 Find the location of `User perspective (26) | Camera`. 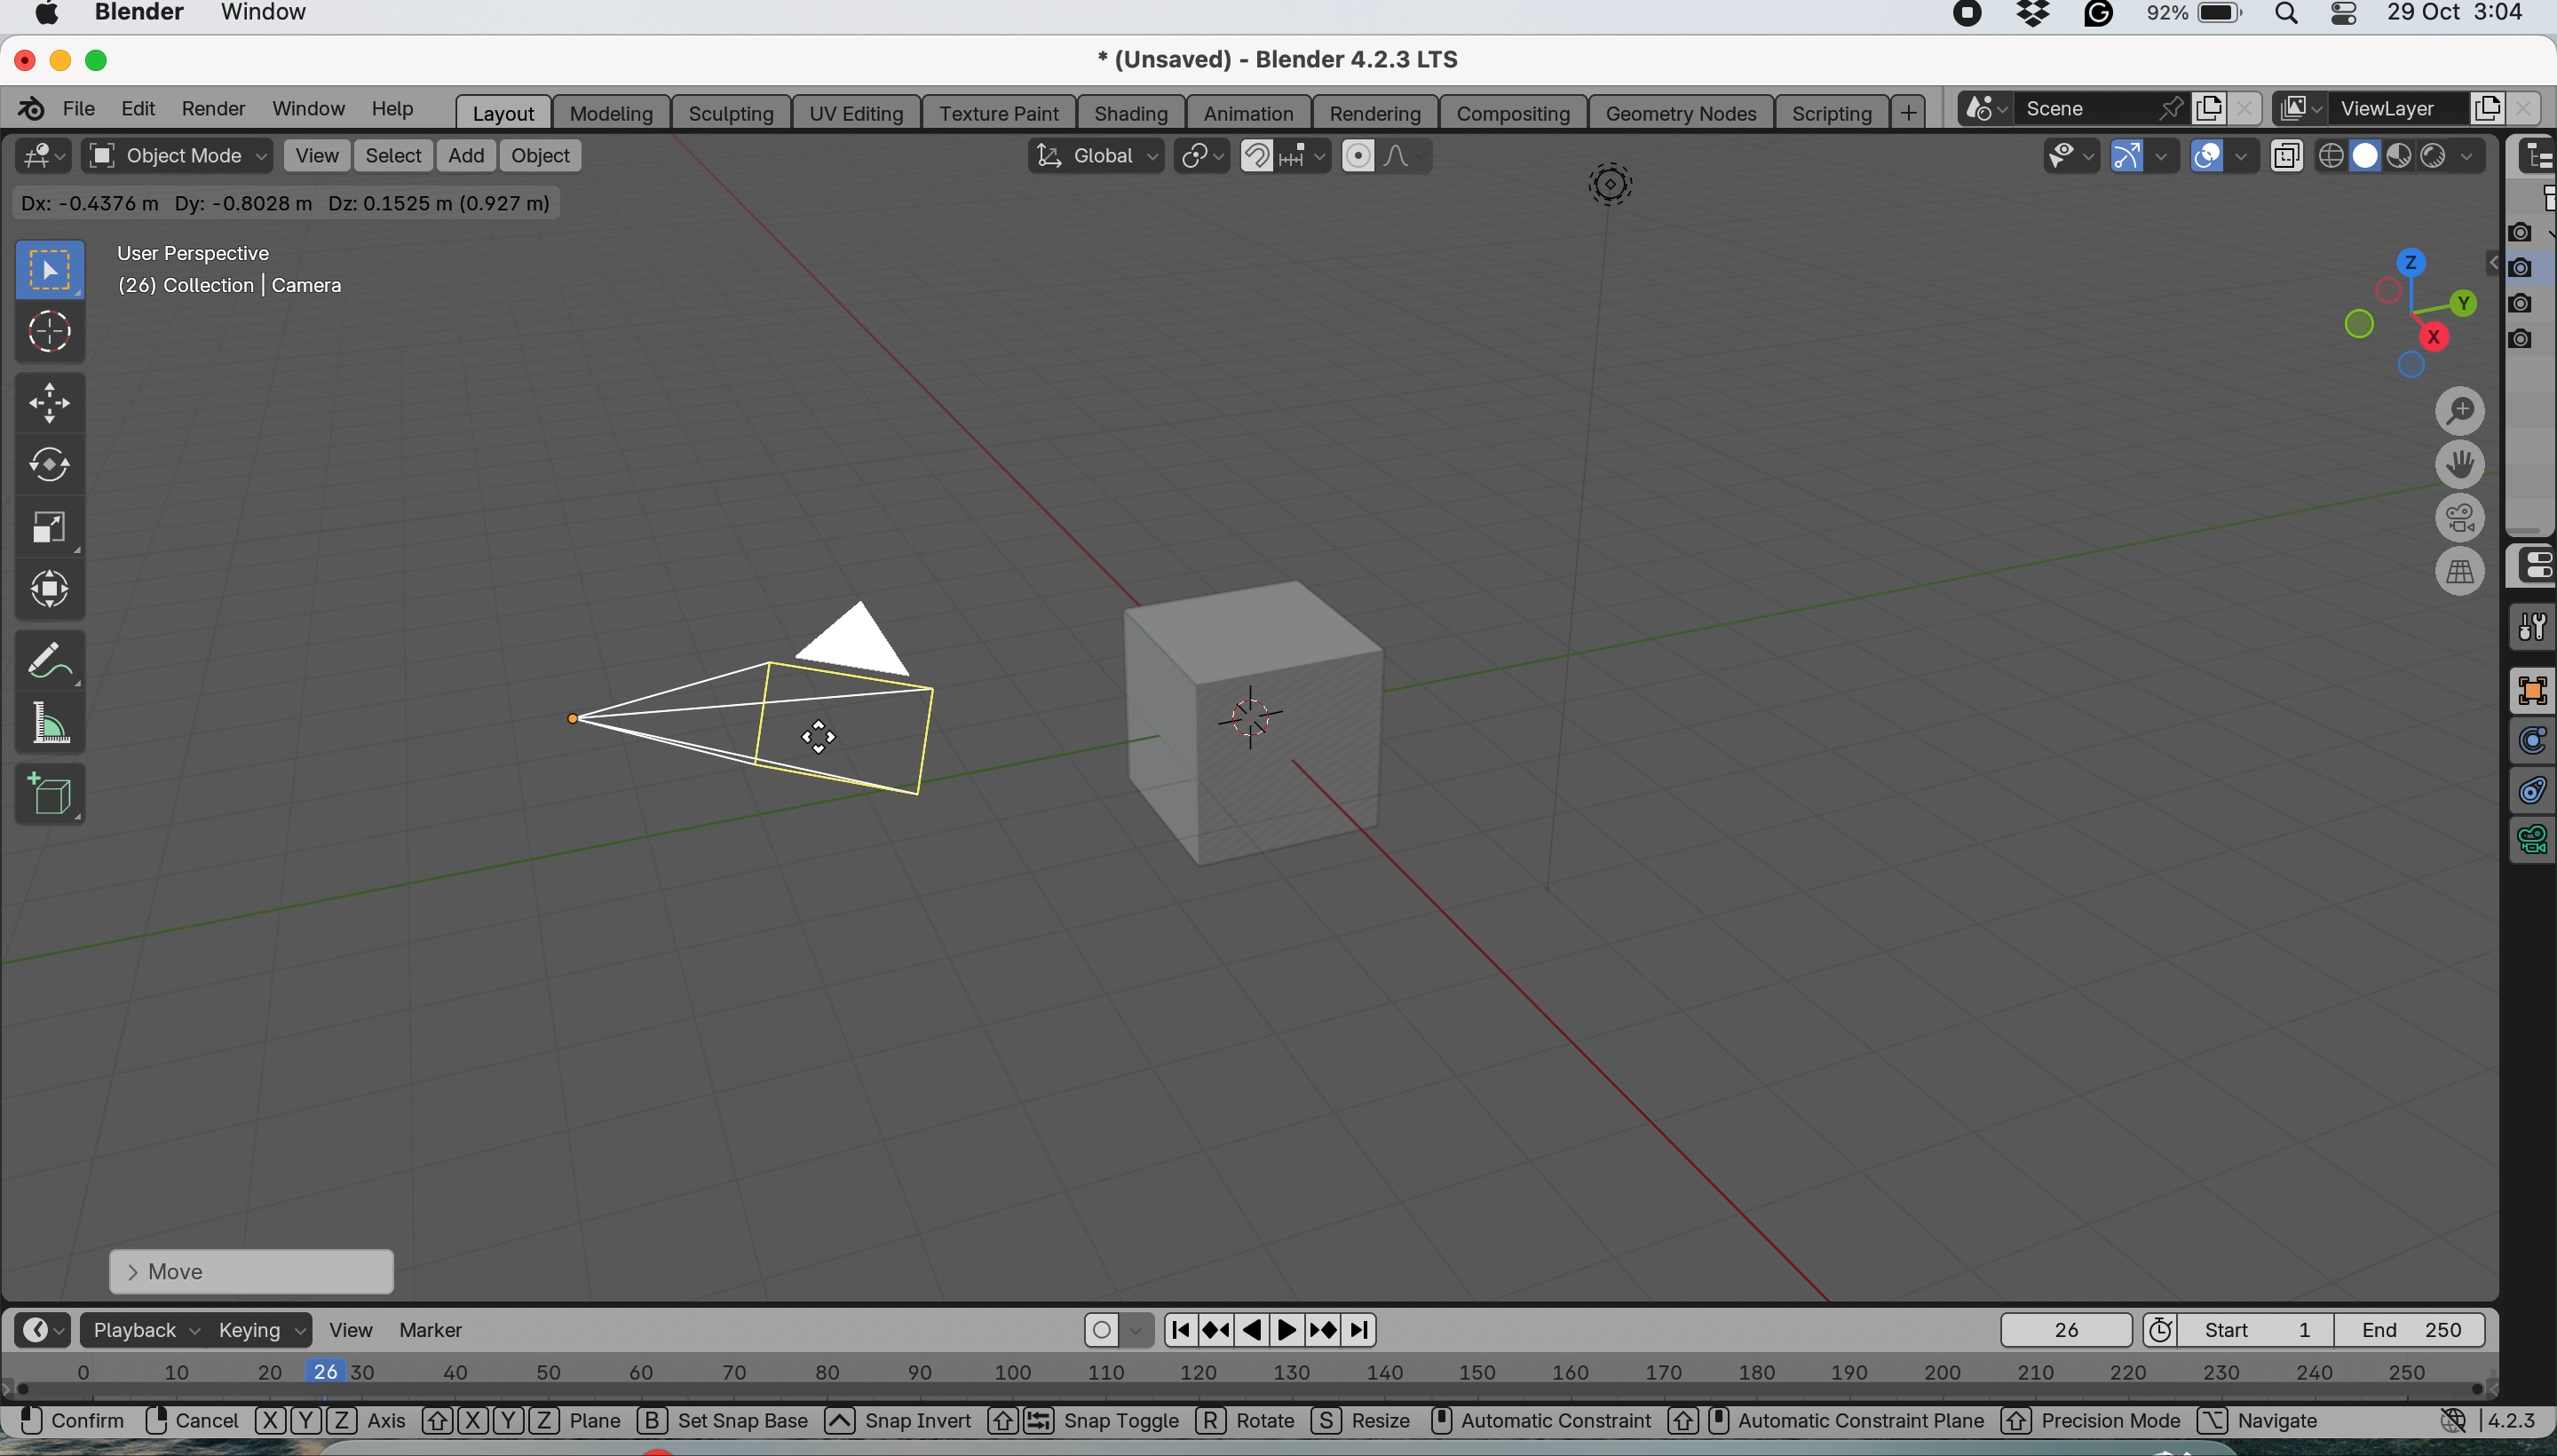

User perspective (26) | Camera is located at coordinates (228, 270).